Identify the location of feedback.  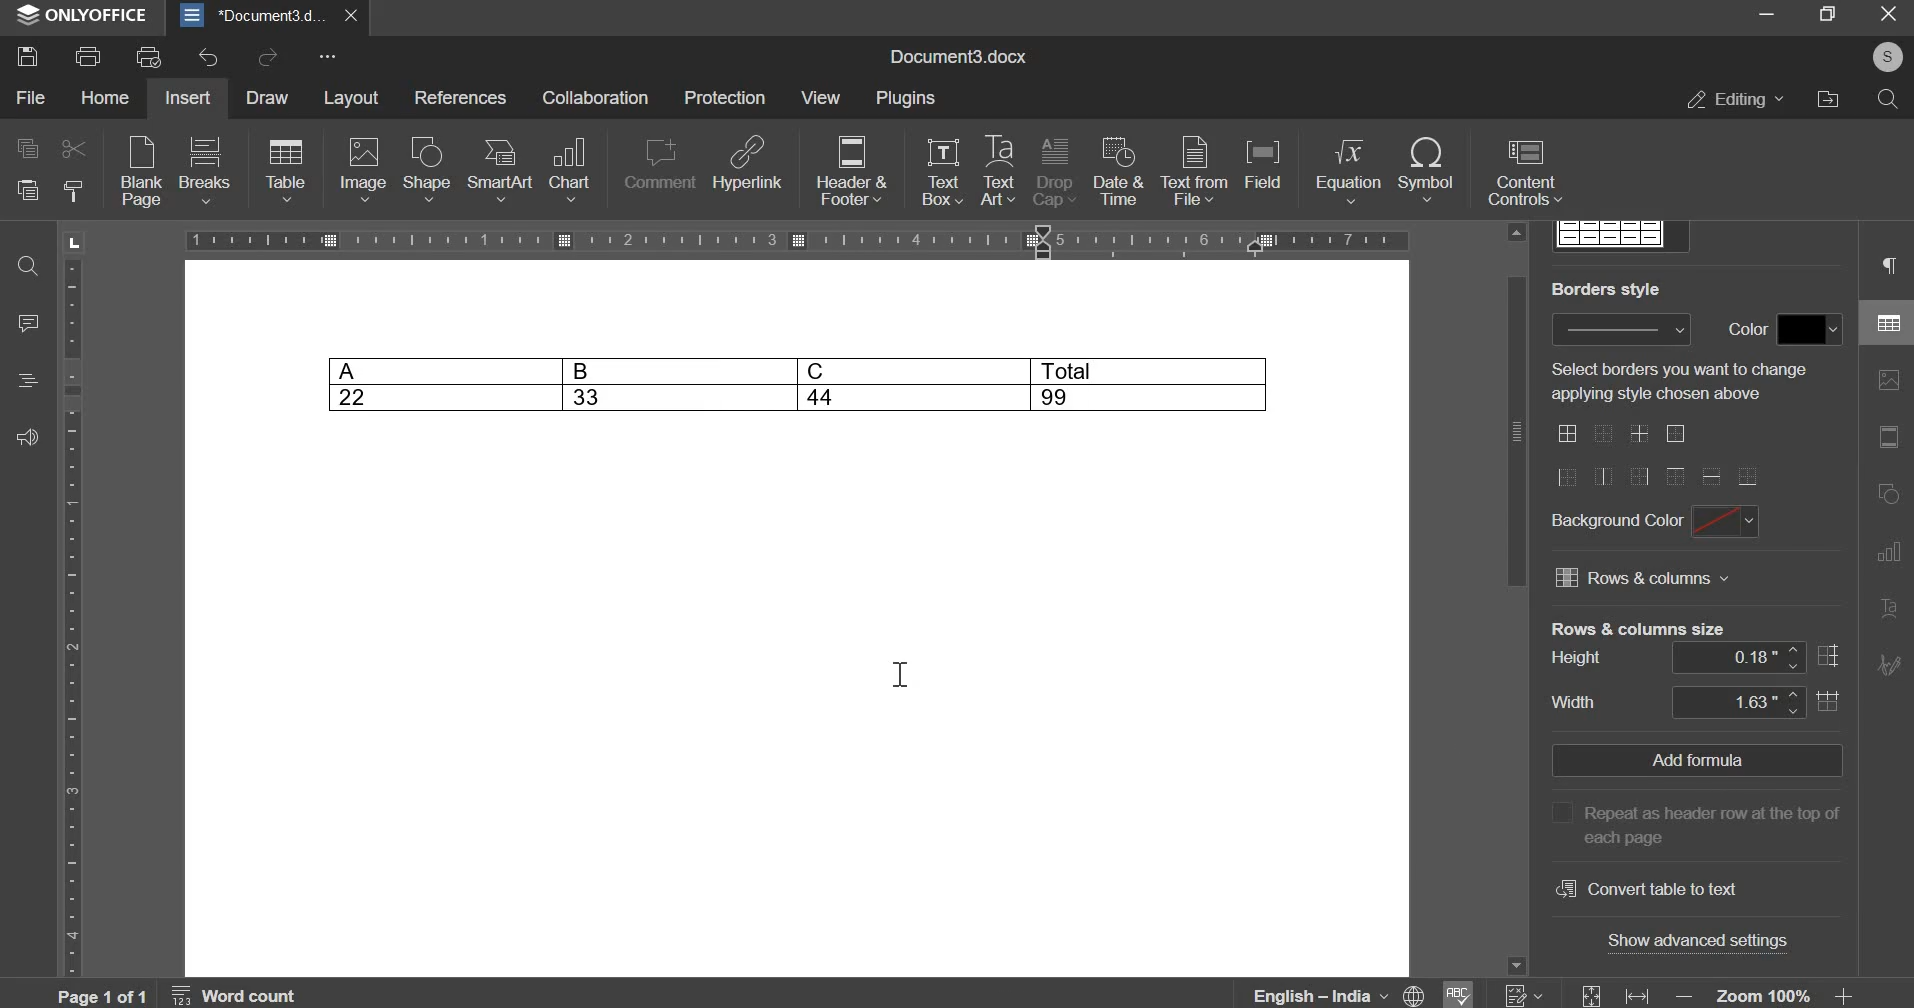
(30, 435).